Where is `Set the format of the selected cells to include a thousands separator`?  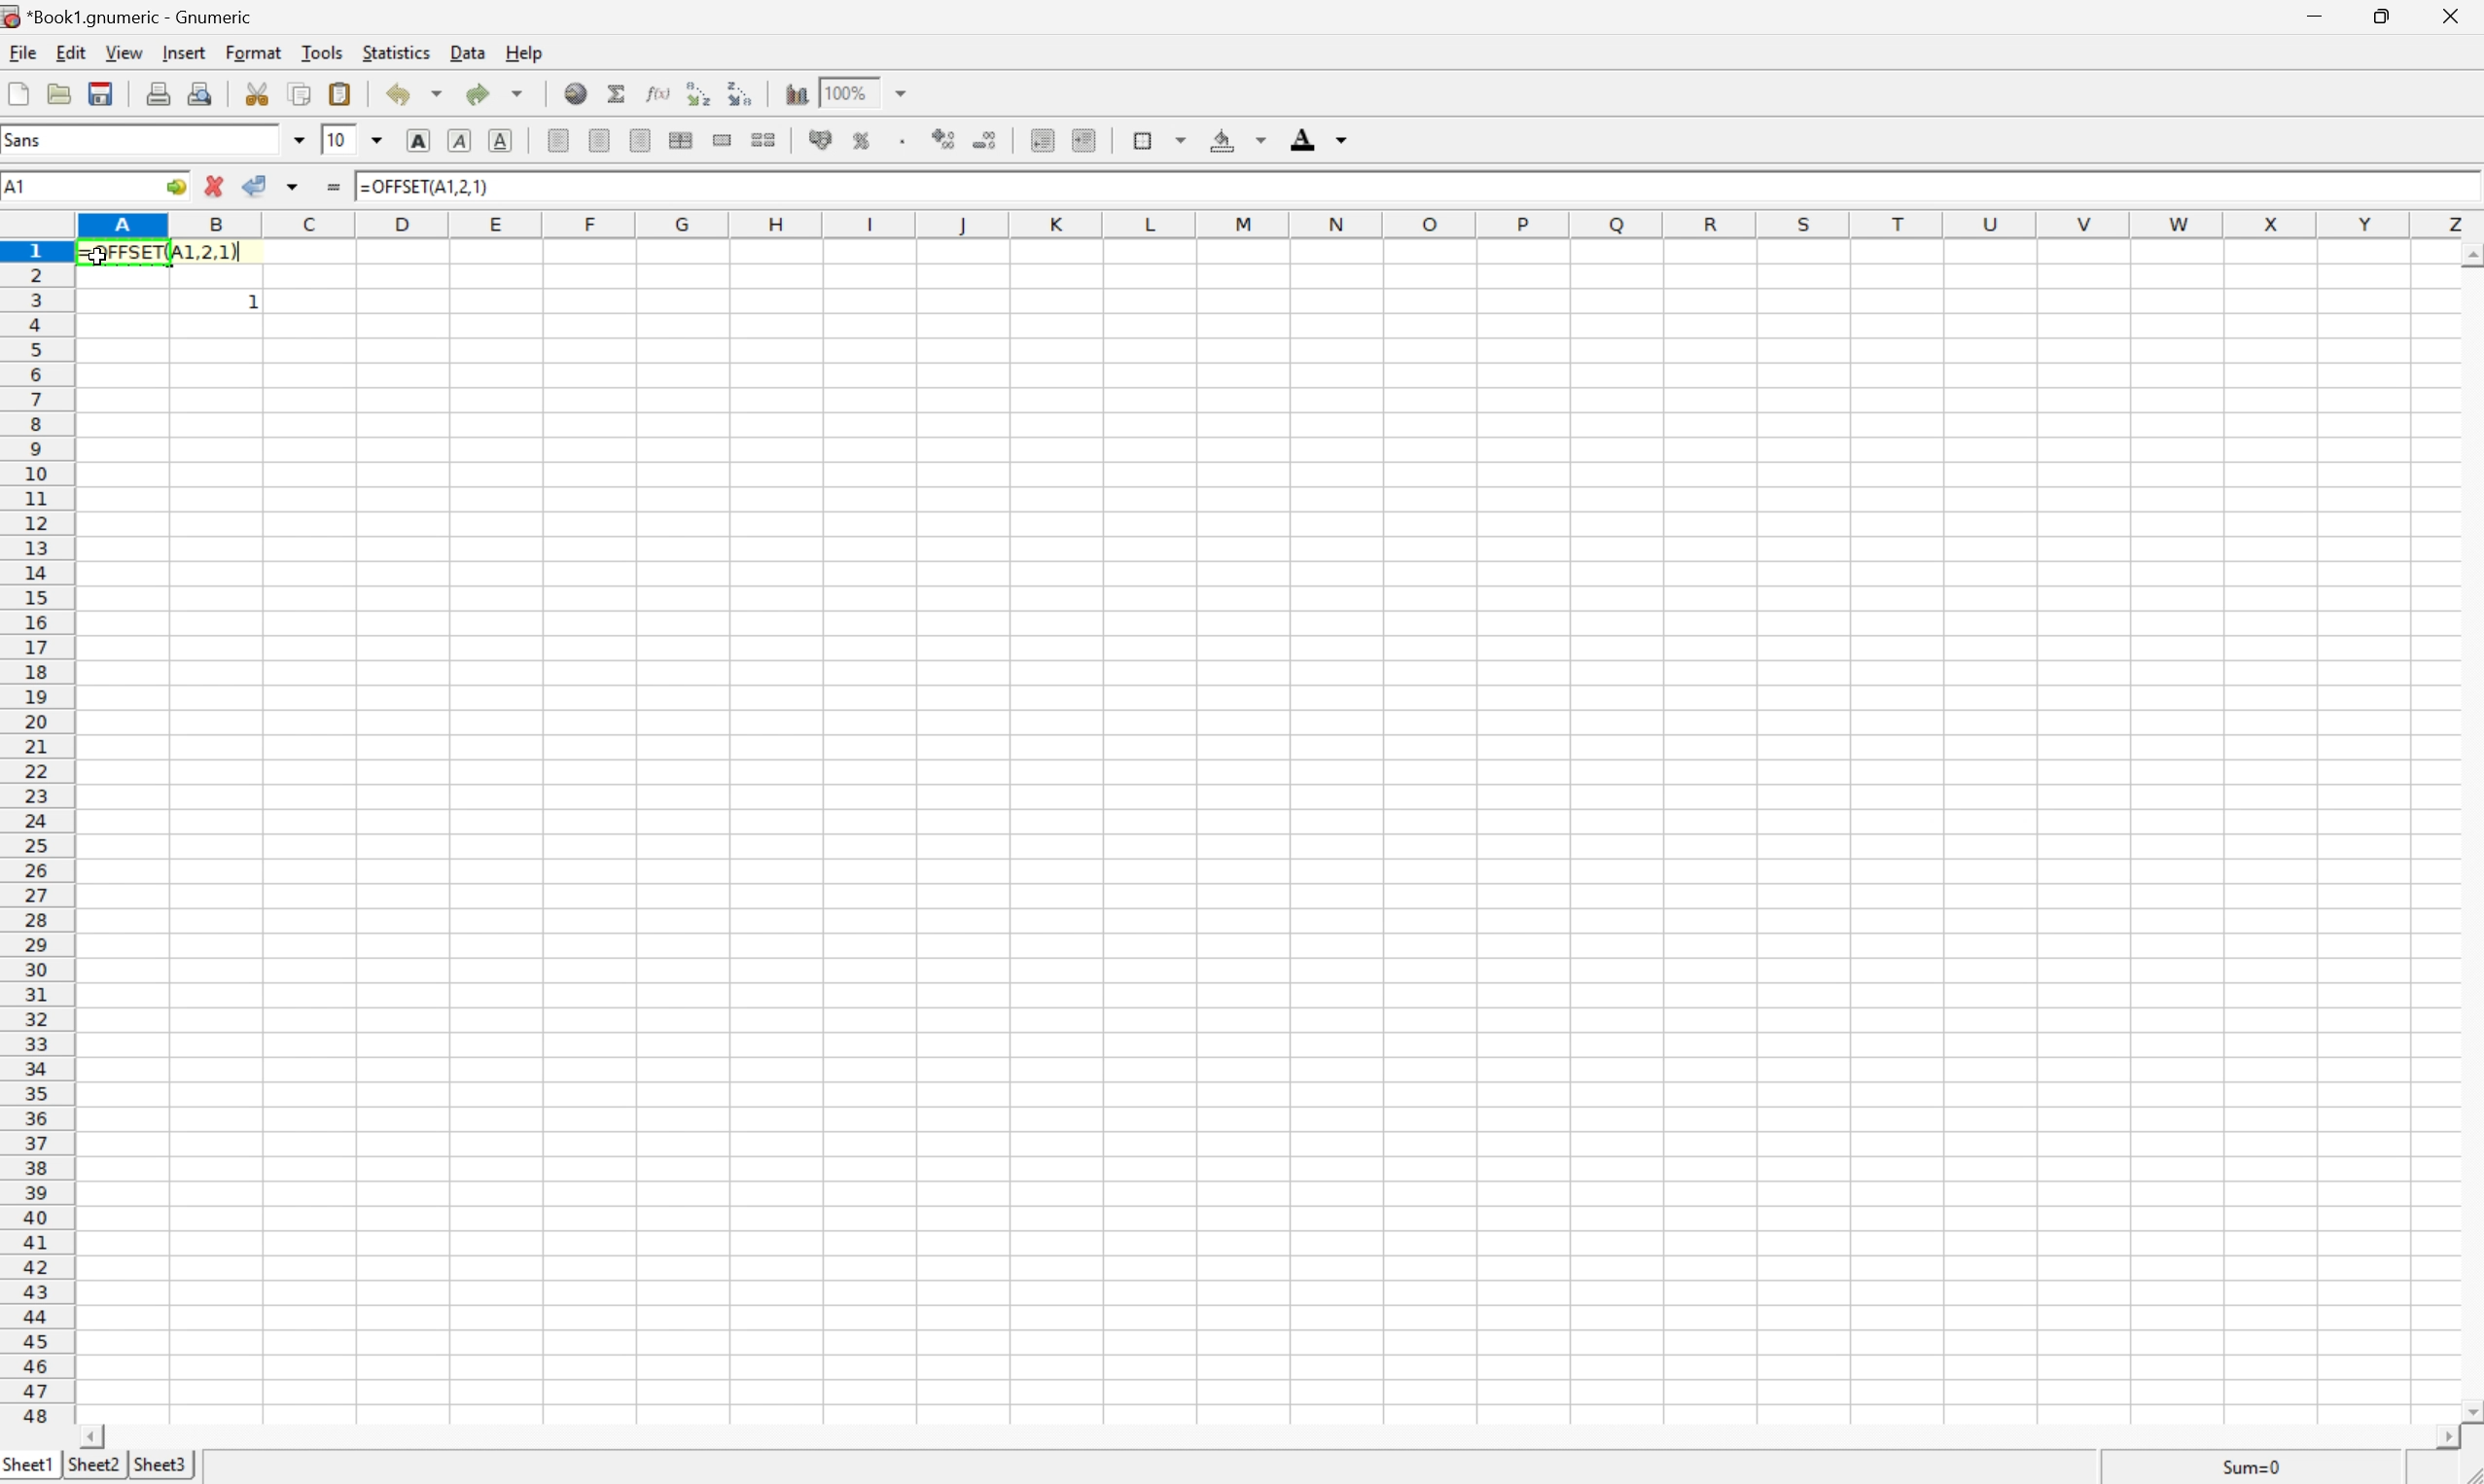 Set the format of the selected cells to include a thousands separator is located at coordinates (902, 144).